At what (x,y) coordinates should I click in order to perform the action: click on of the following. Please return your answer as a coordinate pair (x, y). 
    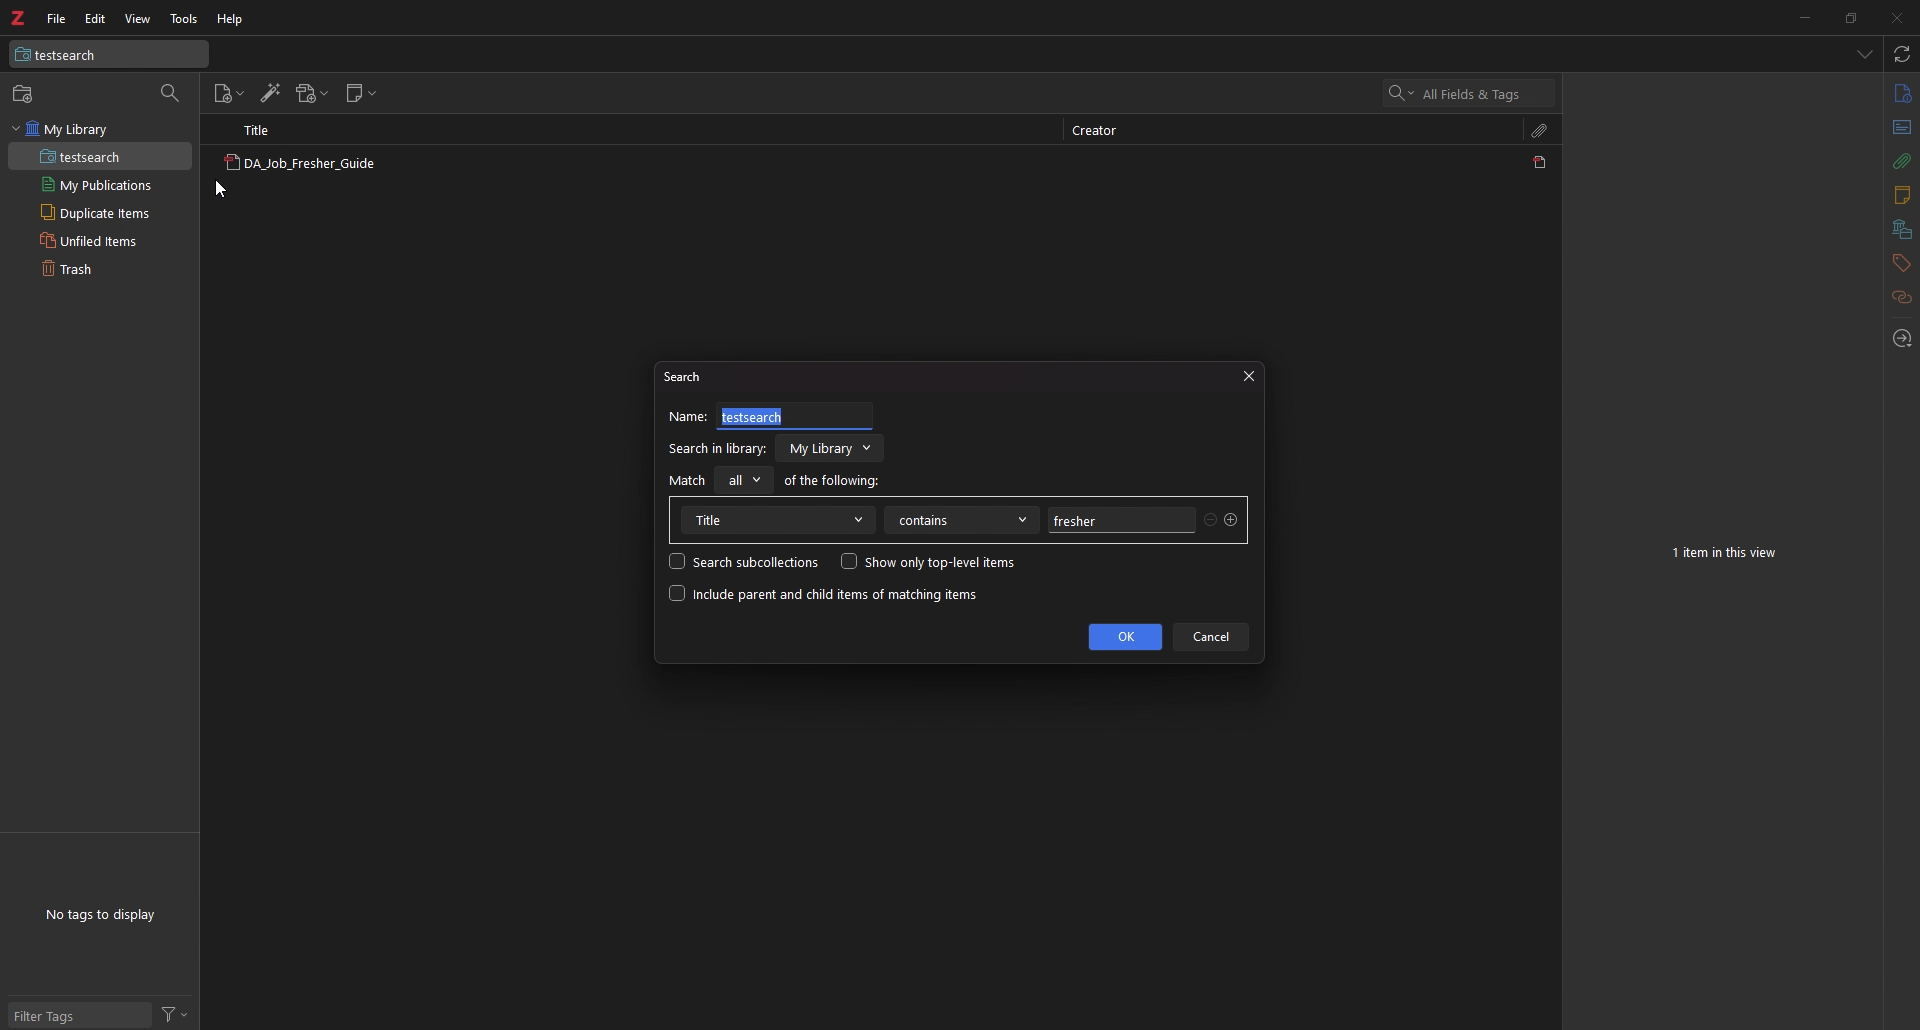
    Looking at the image, I should click on (833, 479).